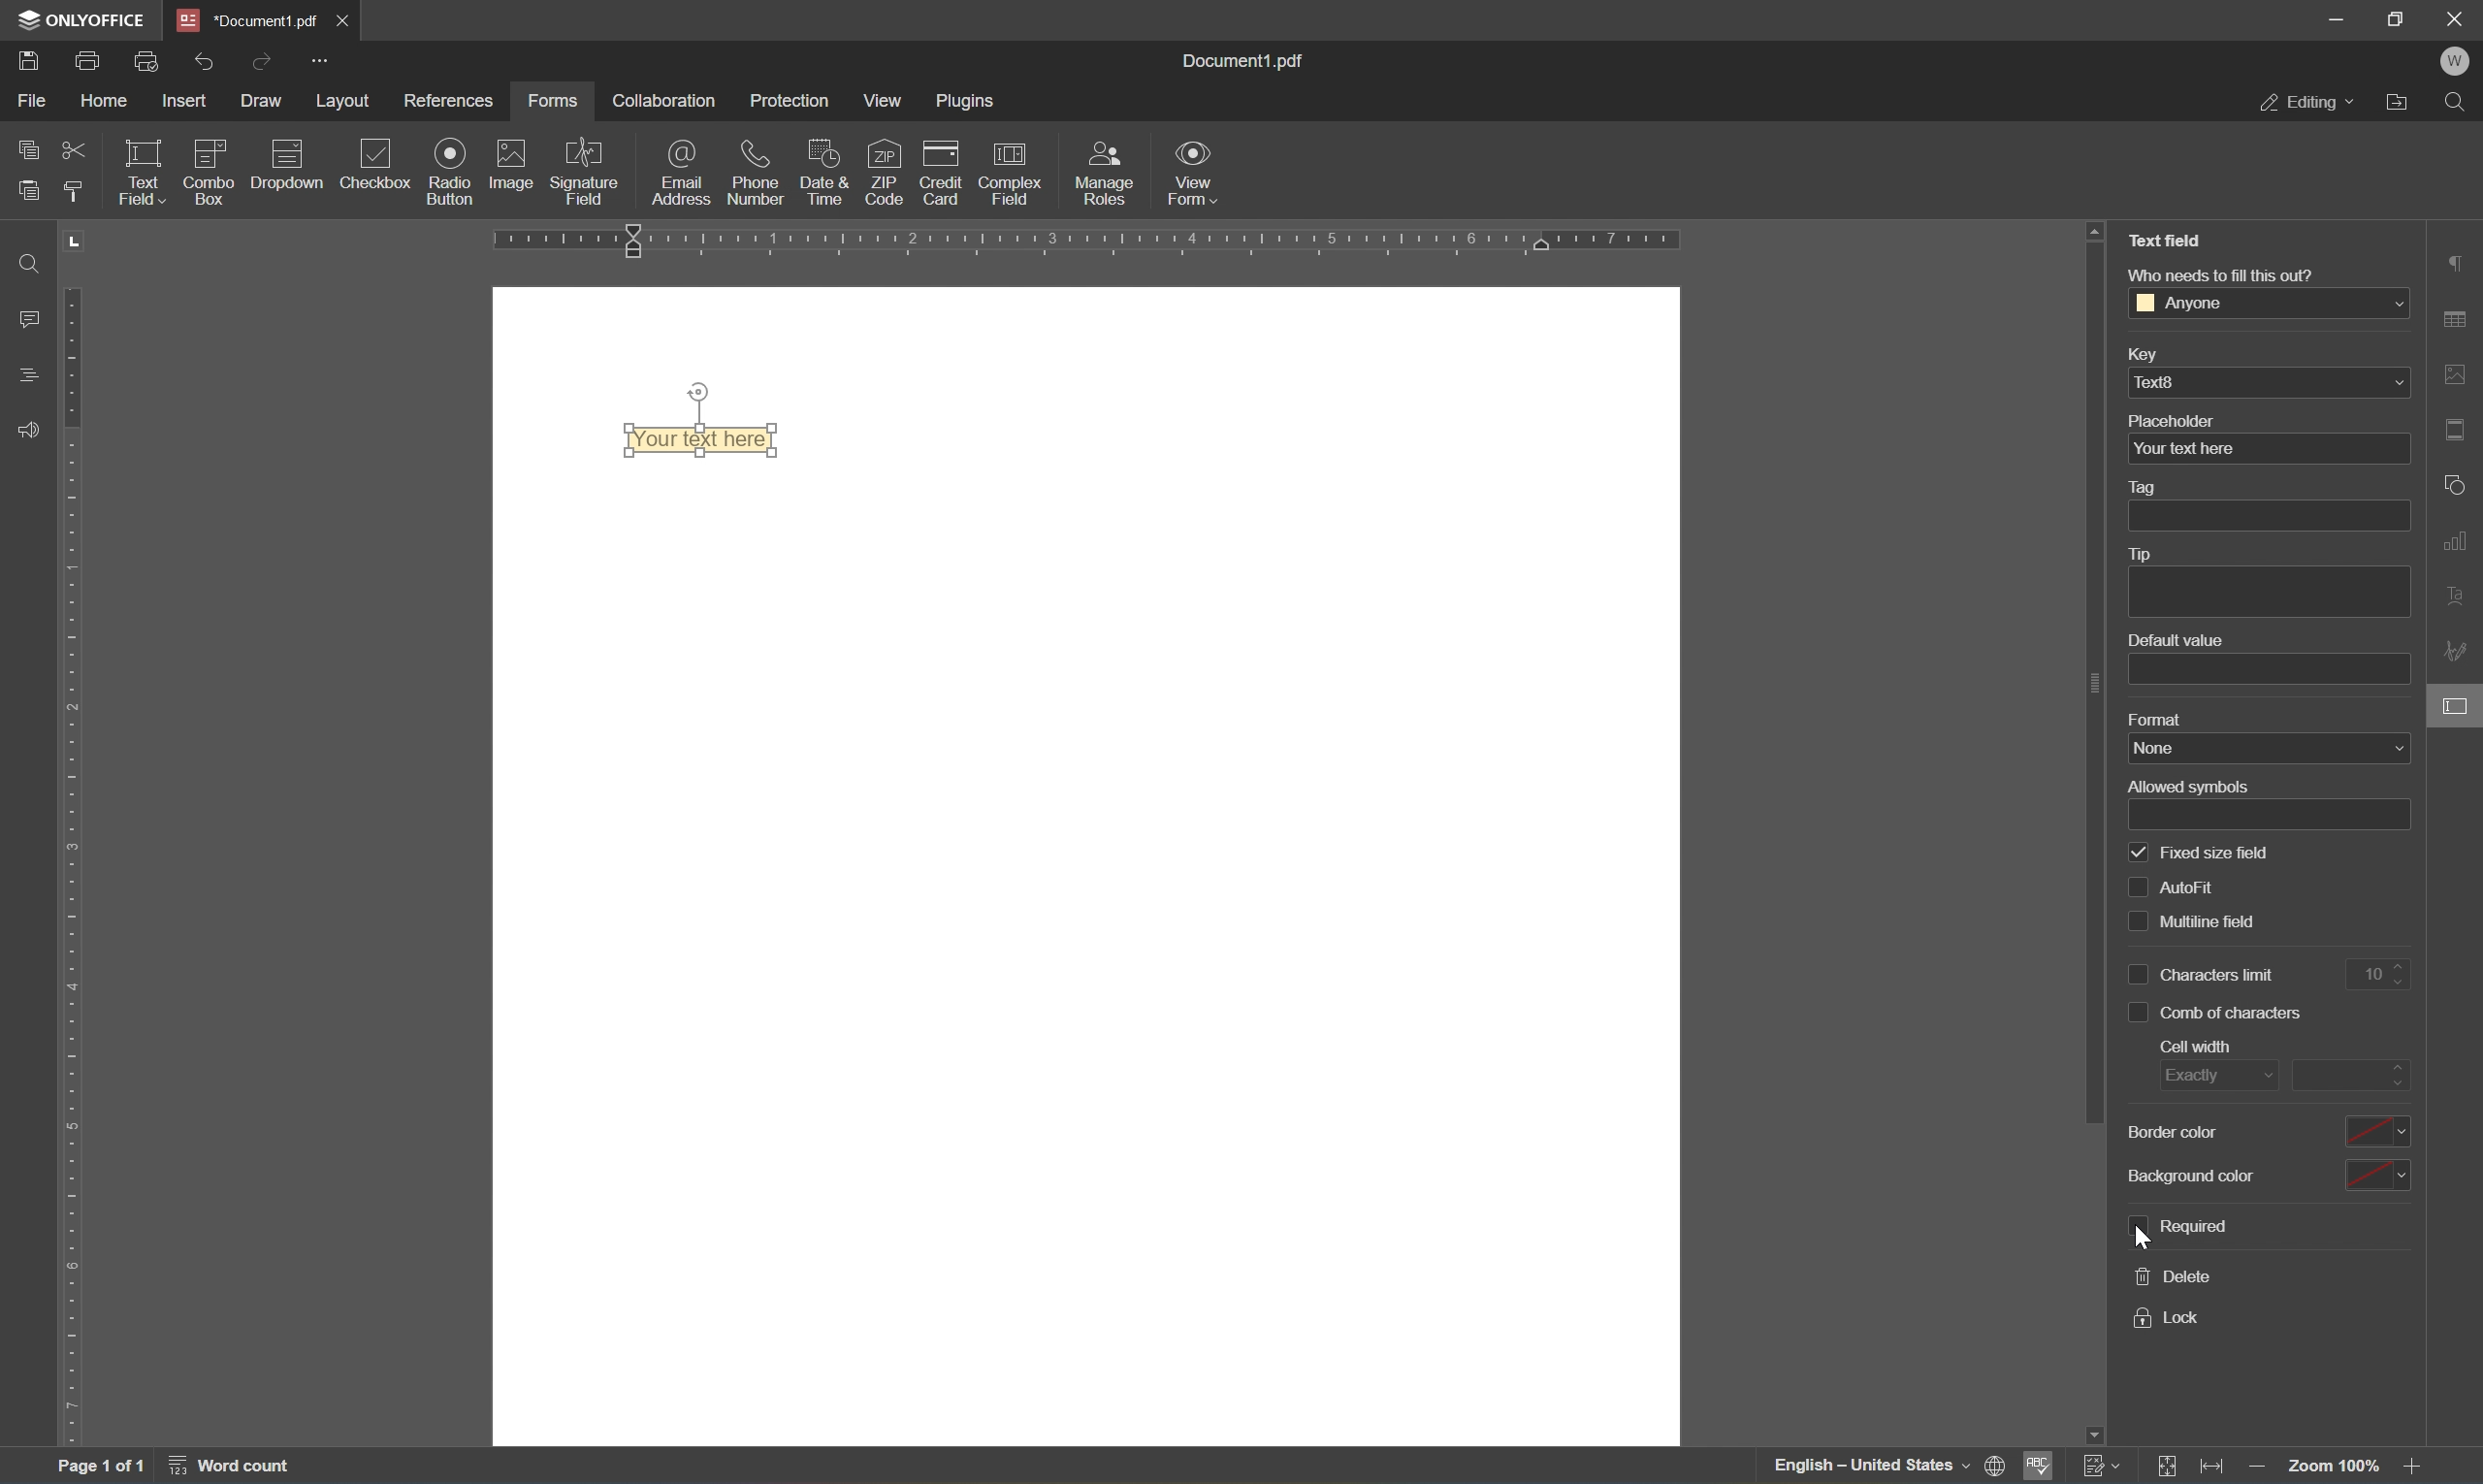  I want to click on format, so click(2159, 719).